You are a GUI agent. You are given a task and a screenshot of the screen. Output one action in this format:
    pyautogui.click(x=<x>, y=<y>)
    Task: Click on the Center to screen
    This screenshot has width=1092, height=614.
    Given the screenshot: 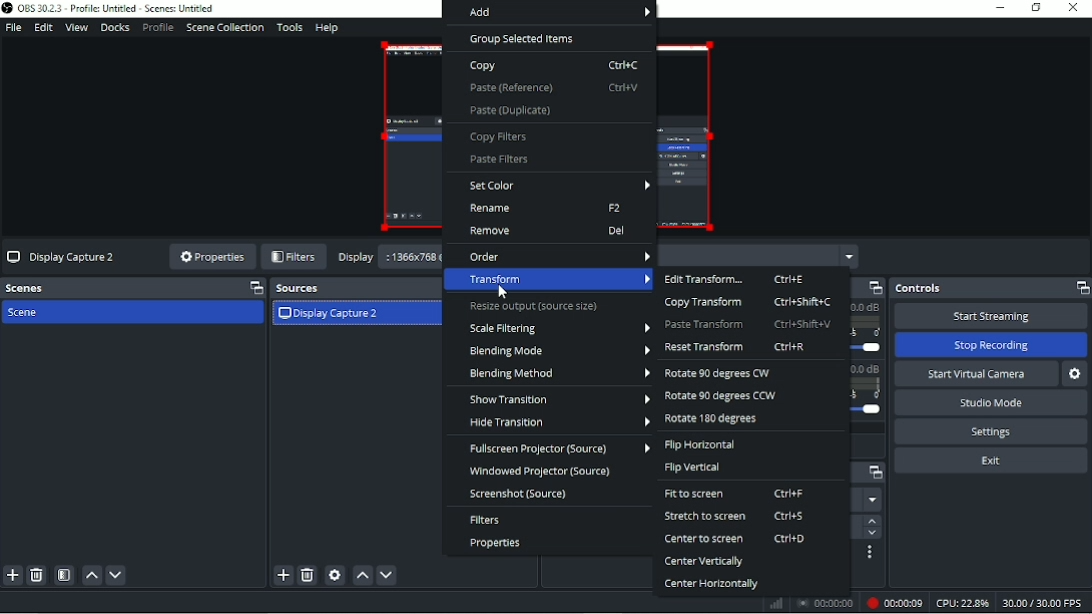 What is the action you would take?
    pyautogui.click(x=736, y=538)
    